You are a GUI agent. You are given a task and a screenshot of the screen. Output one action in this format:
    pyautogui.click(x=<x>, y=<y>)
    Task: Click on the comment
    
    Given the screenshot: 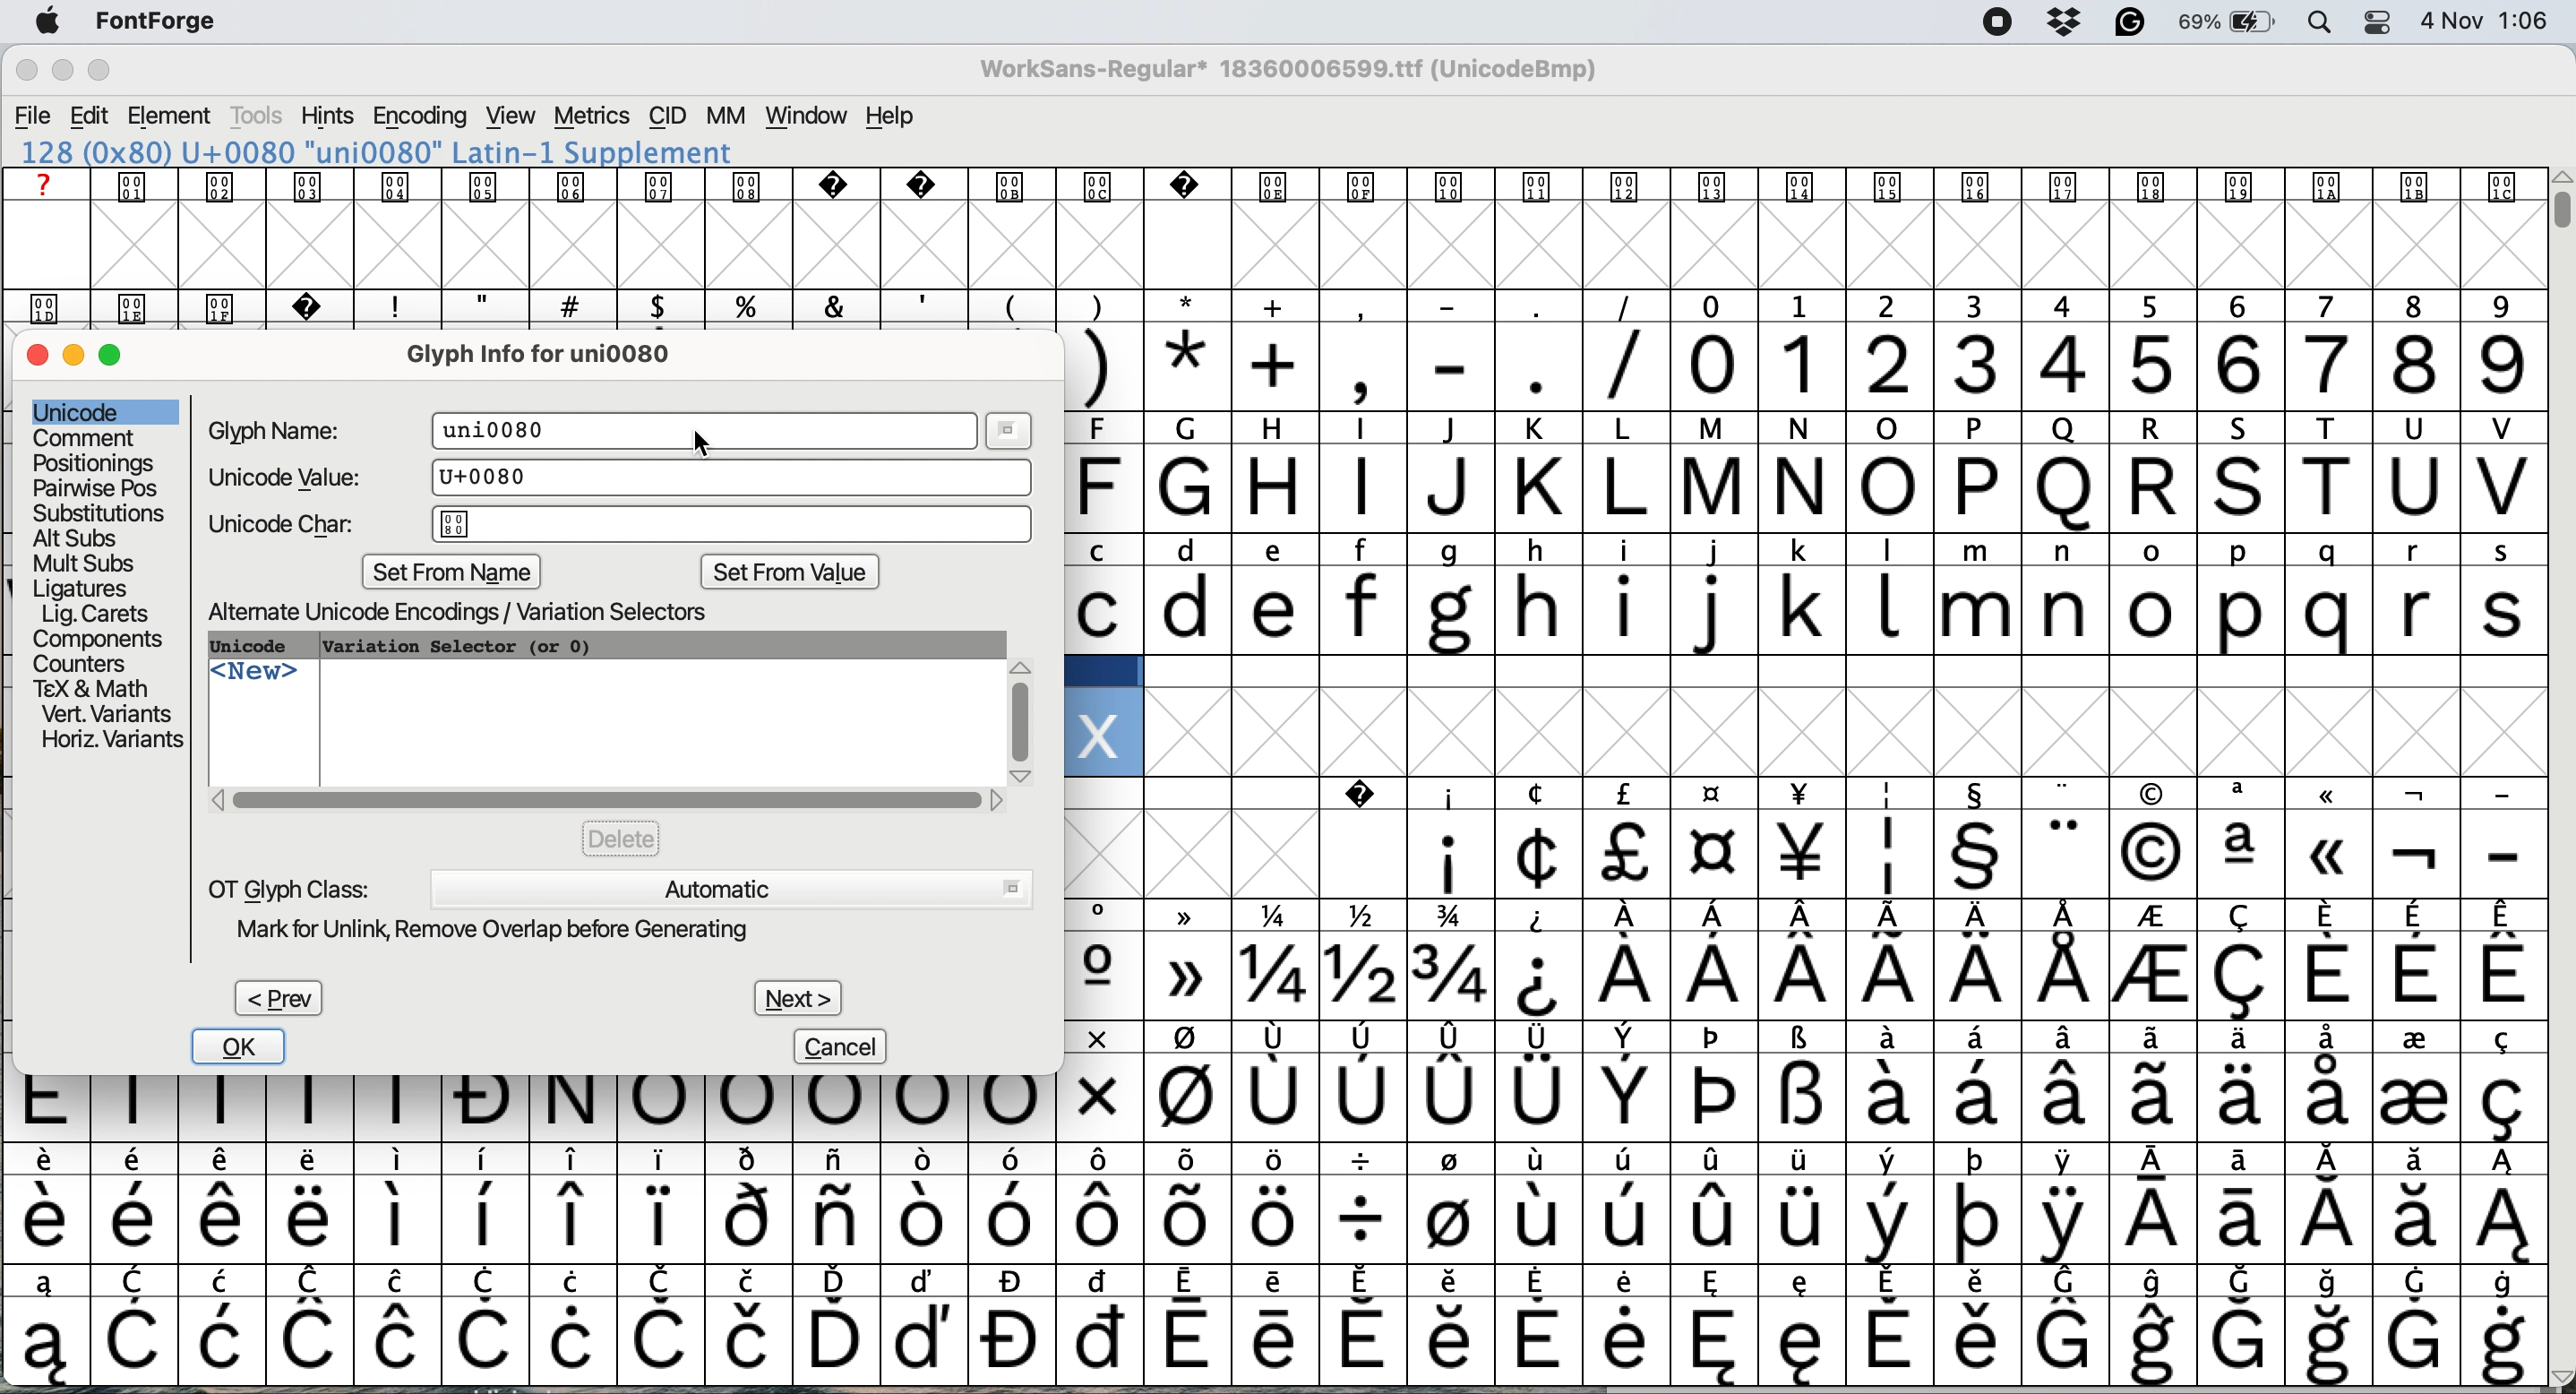 What is the action you would take?
    pyautogui.click(x=84, y=438)
    